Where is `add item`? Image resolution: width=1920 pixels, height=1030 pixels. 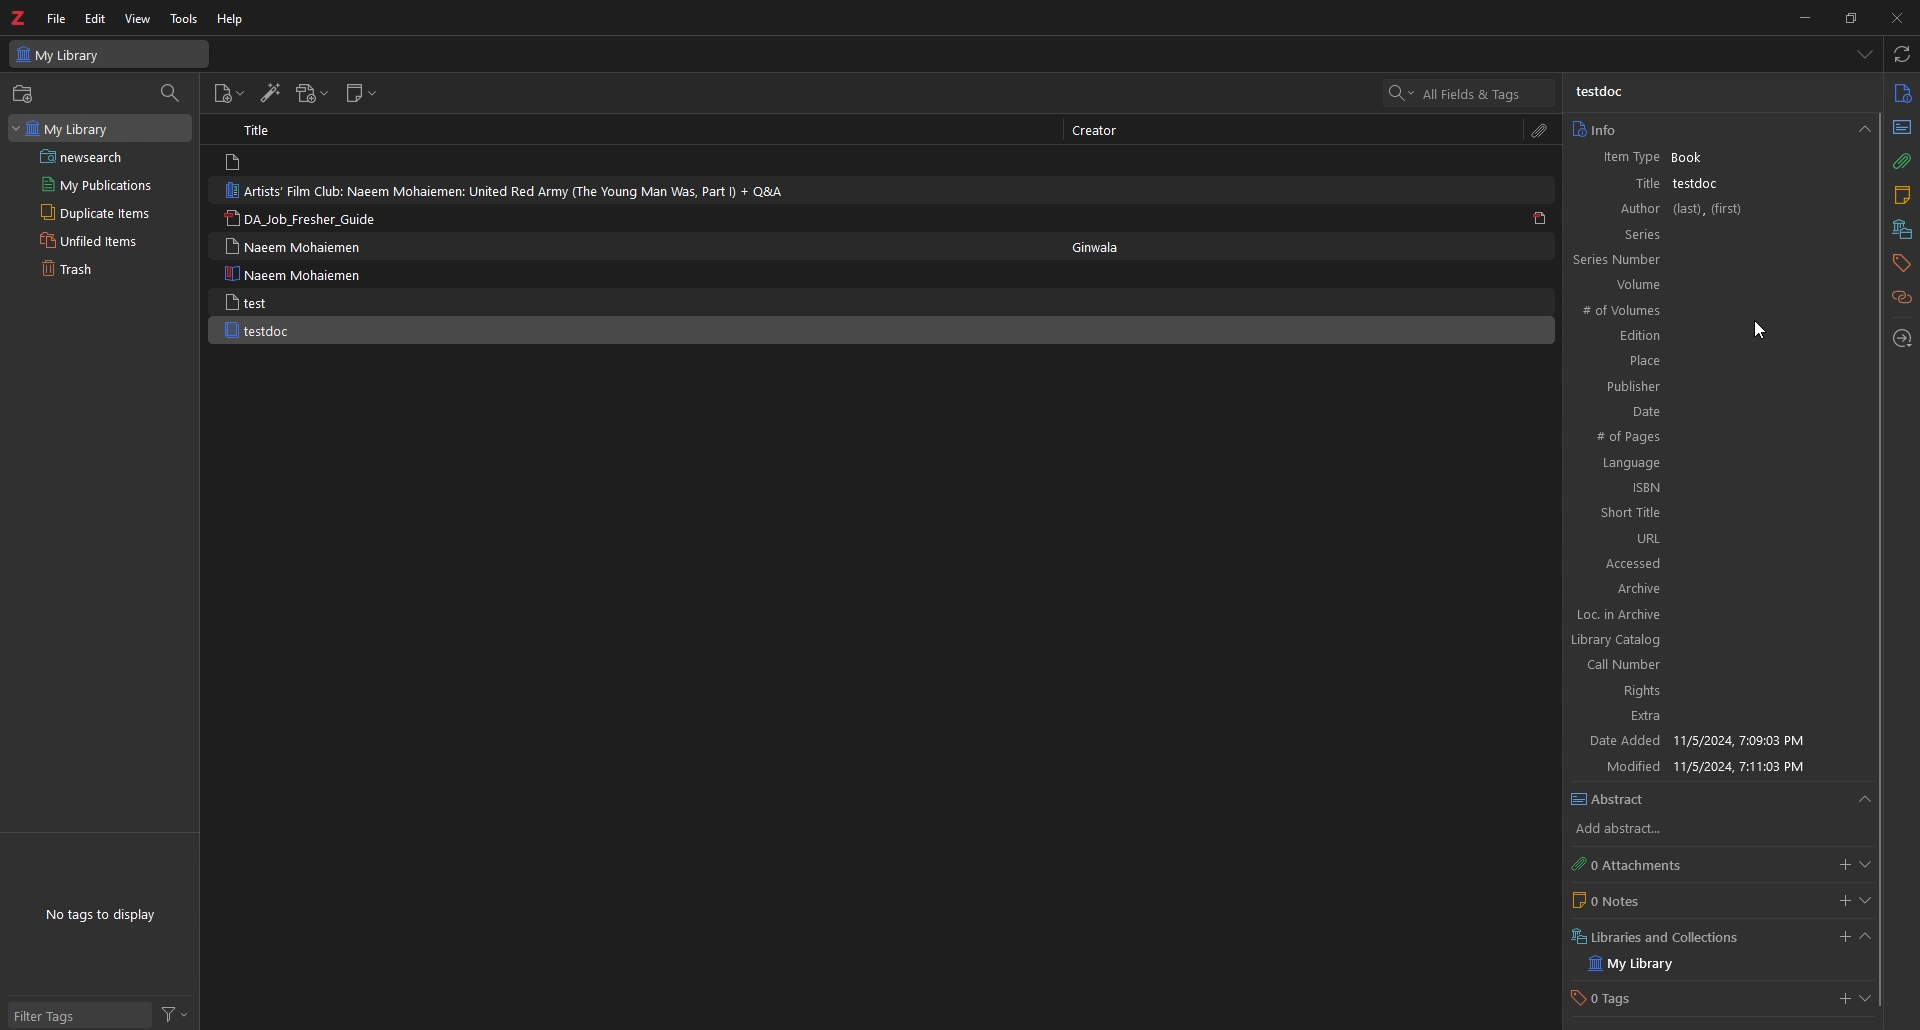 add item is located at coordinates (229, 94).